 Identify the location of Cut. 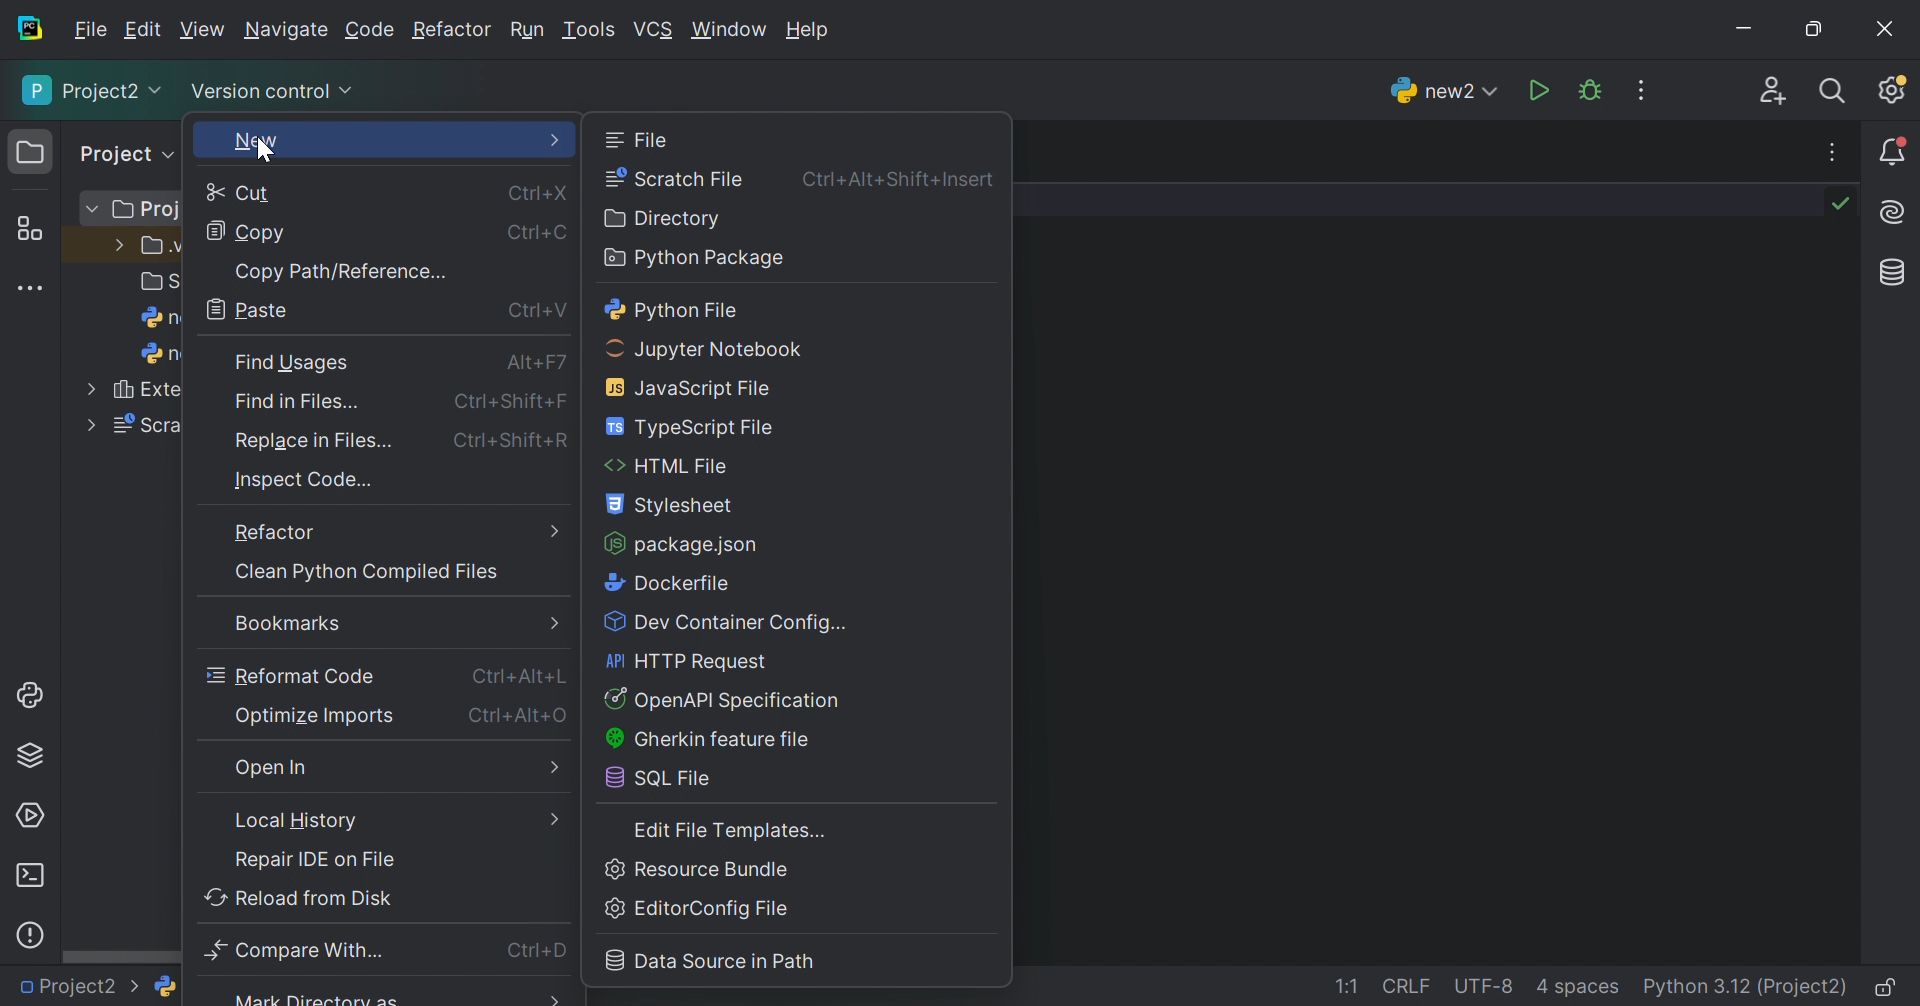
(245, 195).